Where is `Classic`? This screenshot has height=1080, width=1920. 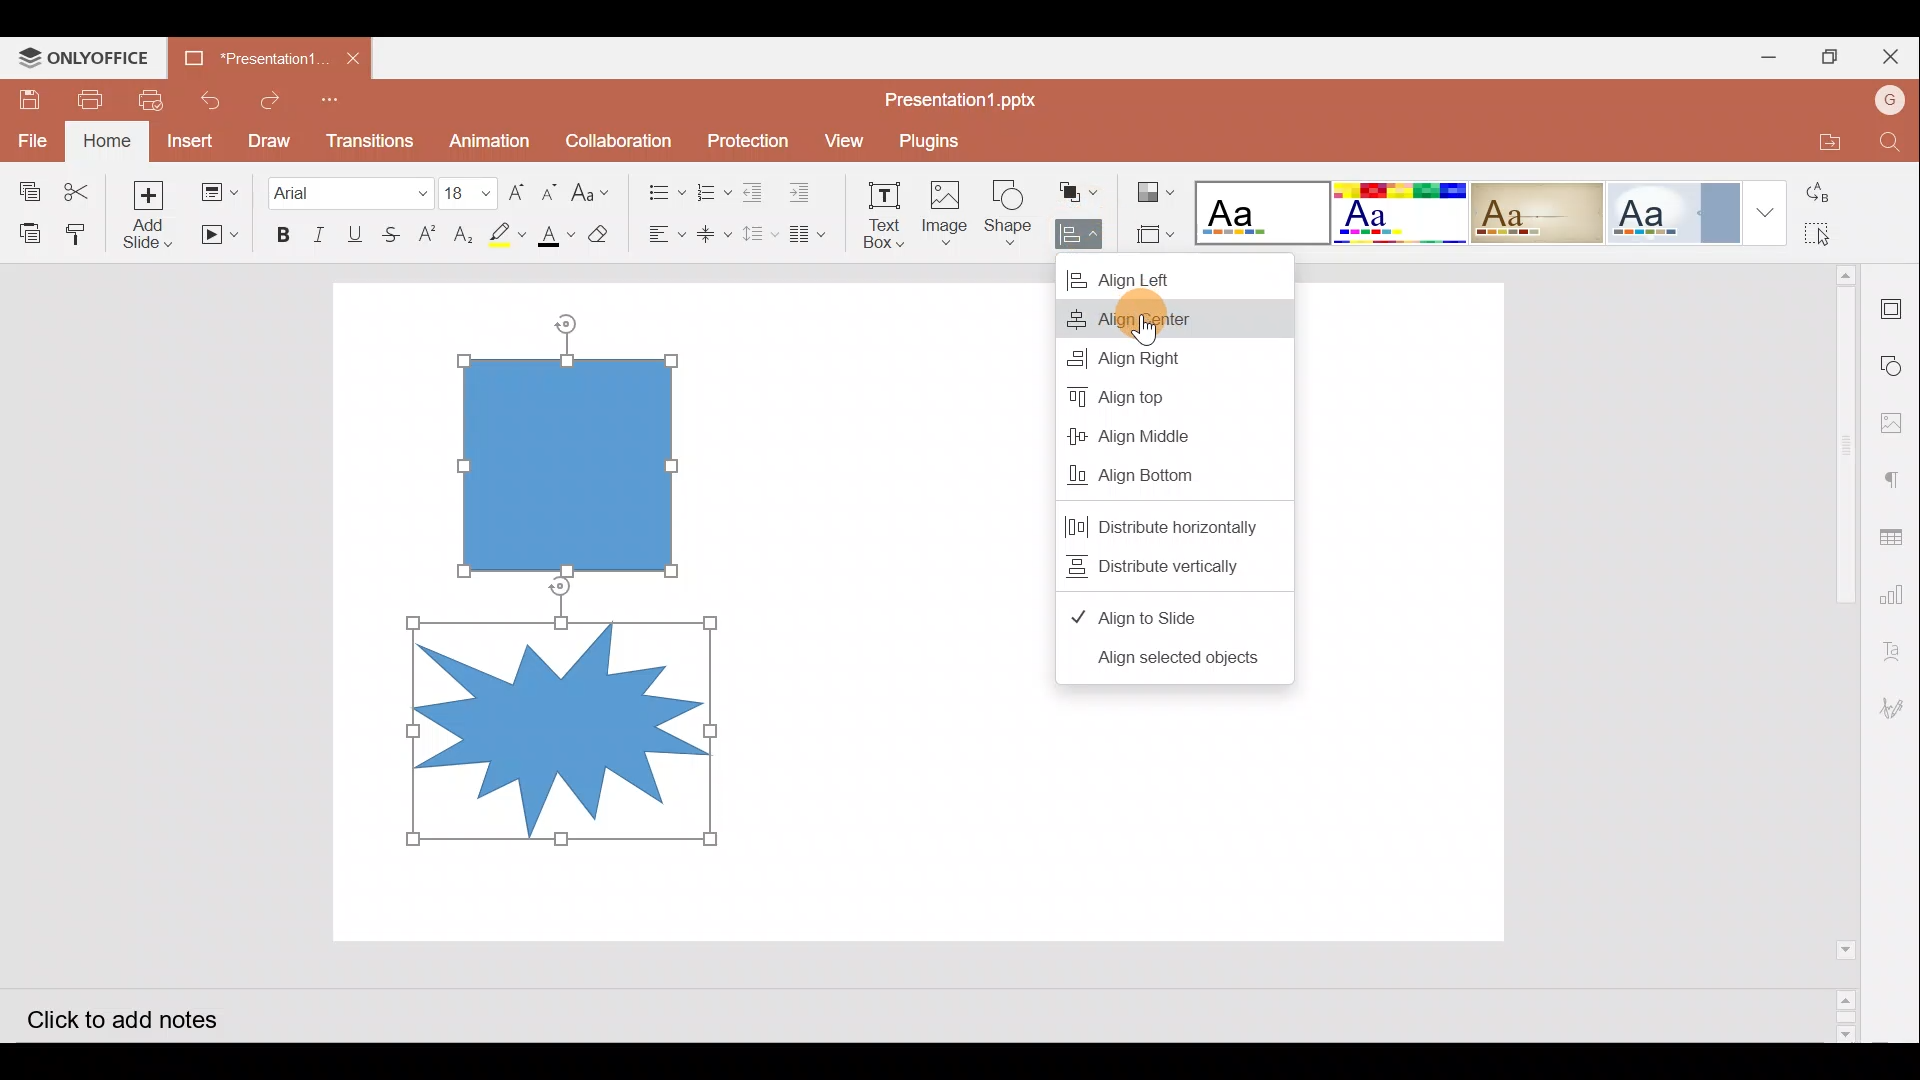 Classic is located at coordinates (1537, 209).